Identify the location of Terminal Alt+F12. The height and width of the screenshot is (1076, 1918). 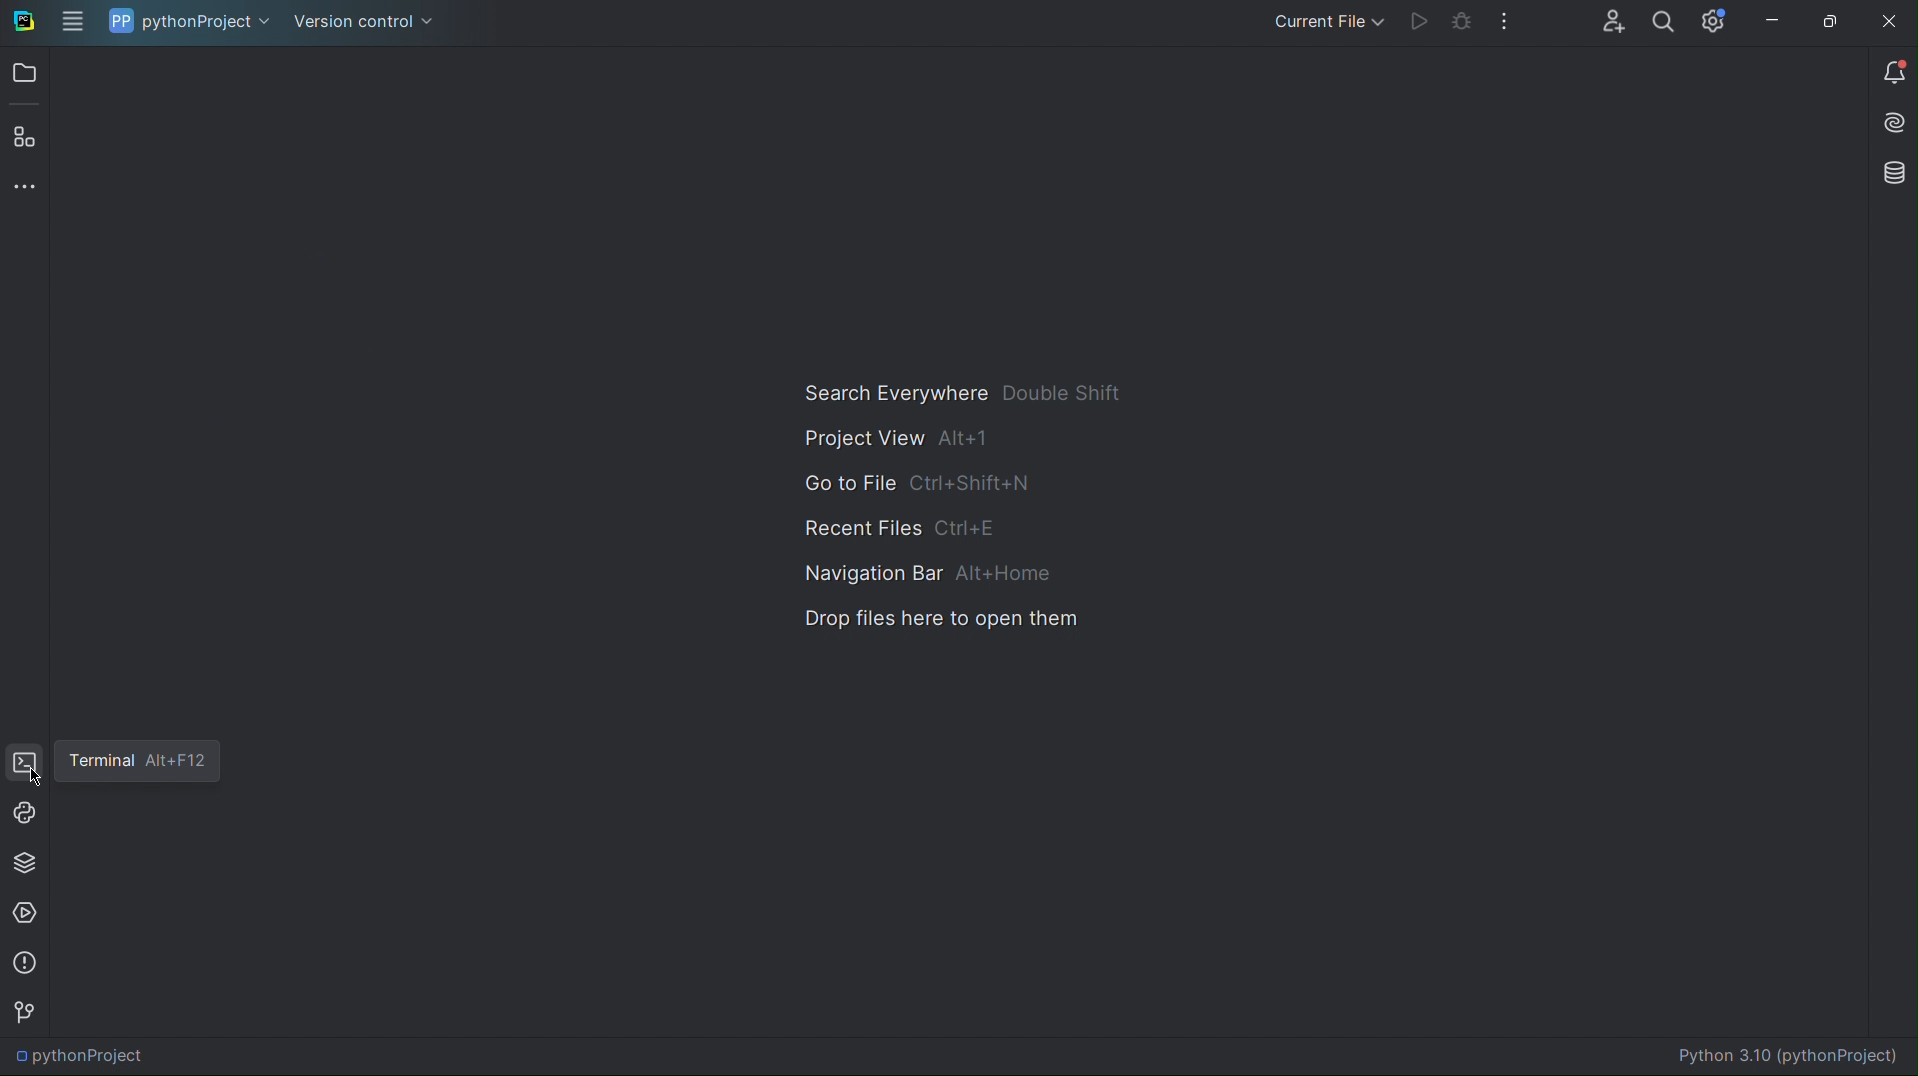
(140, 760).